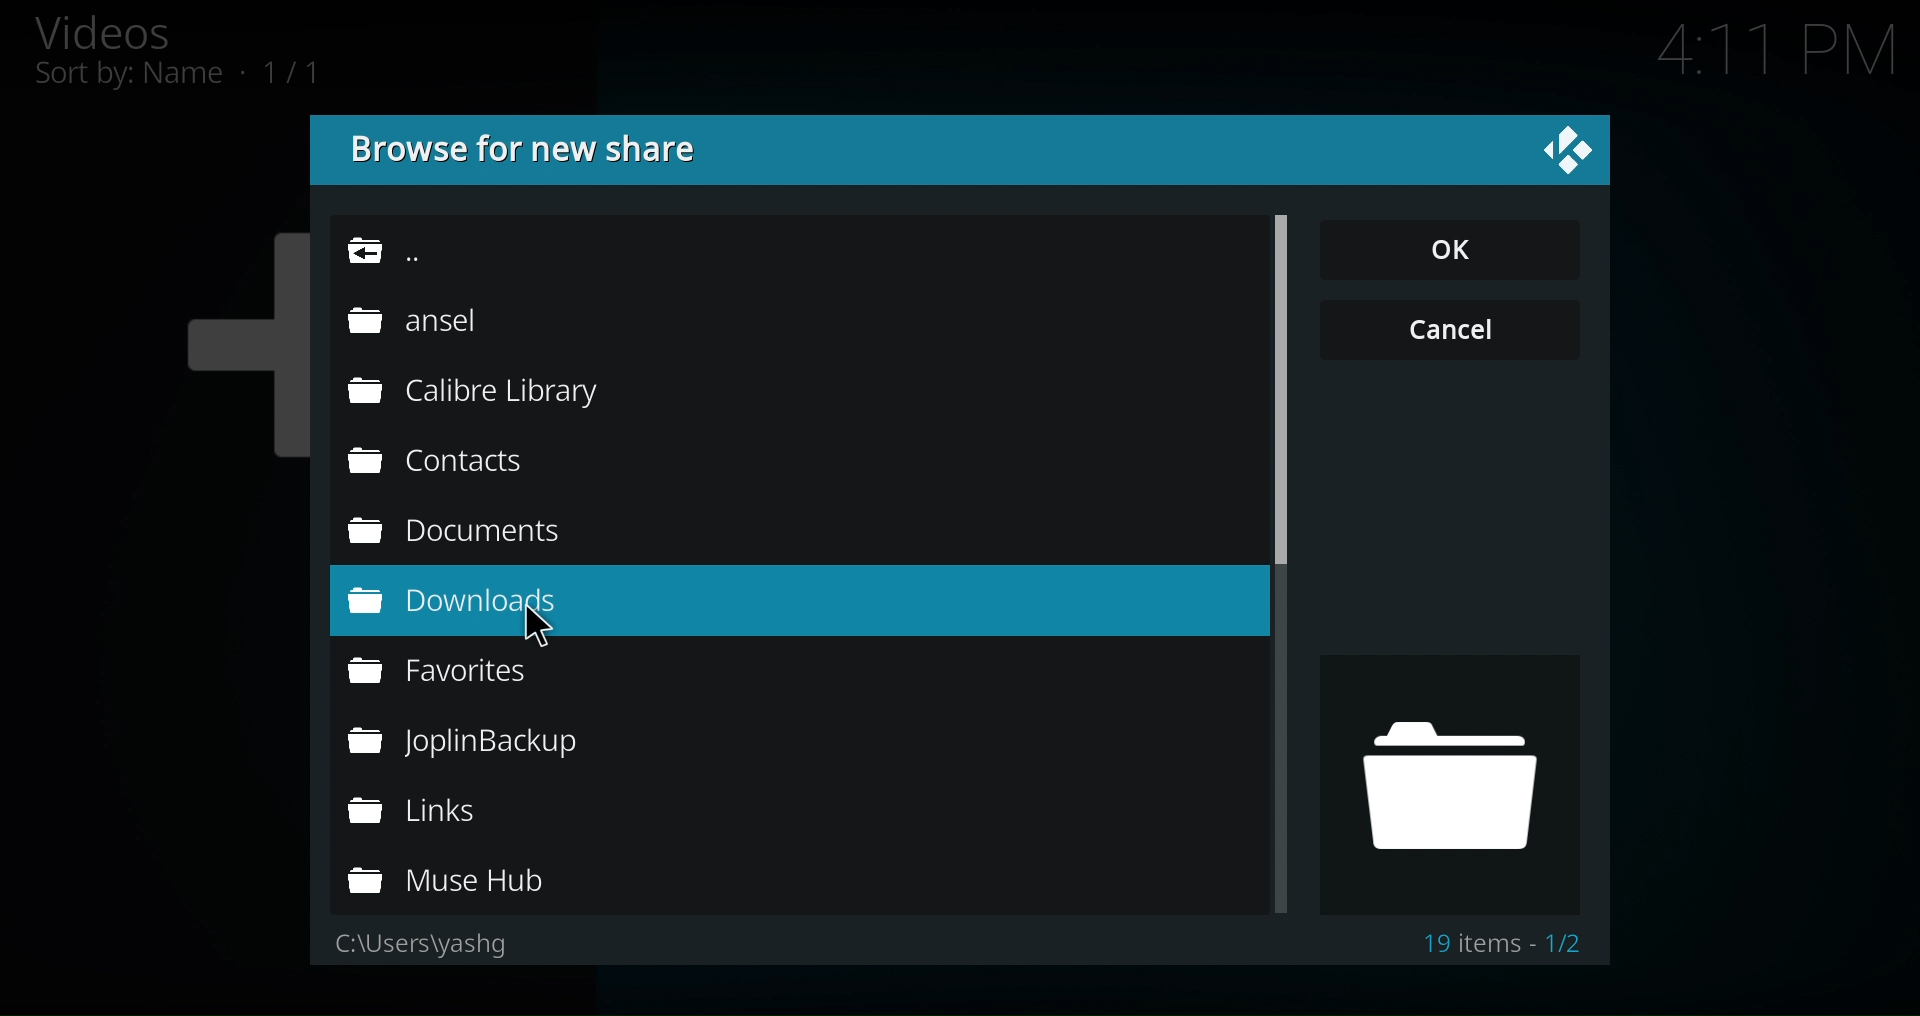  I want to click on Calibre Library, so click(469, 391).